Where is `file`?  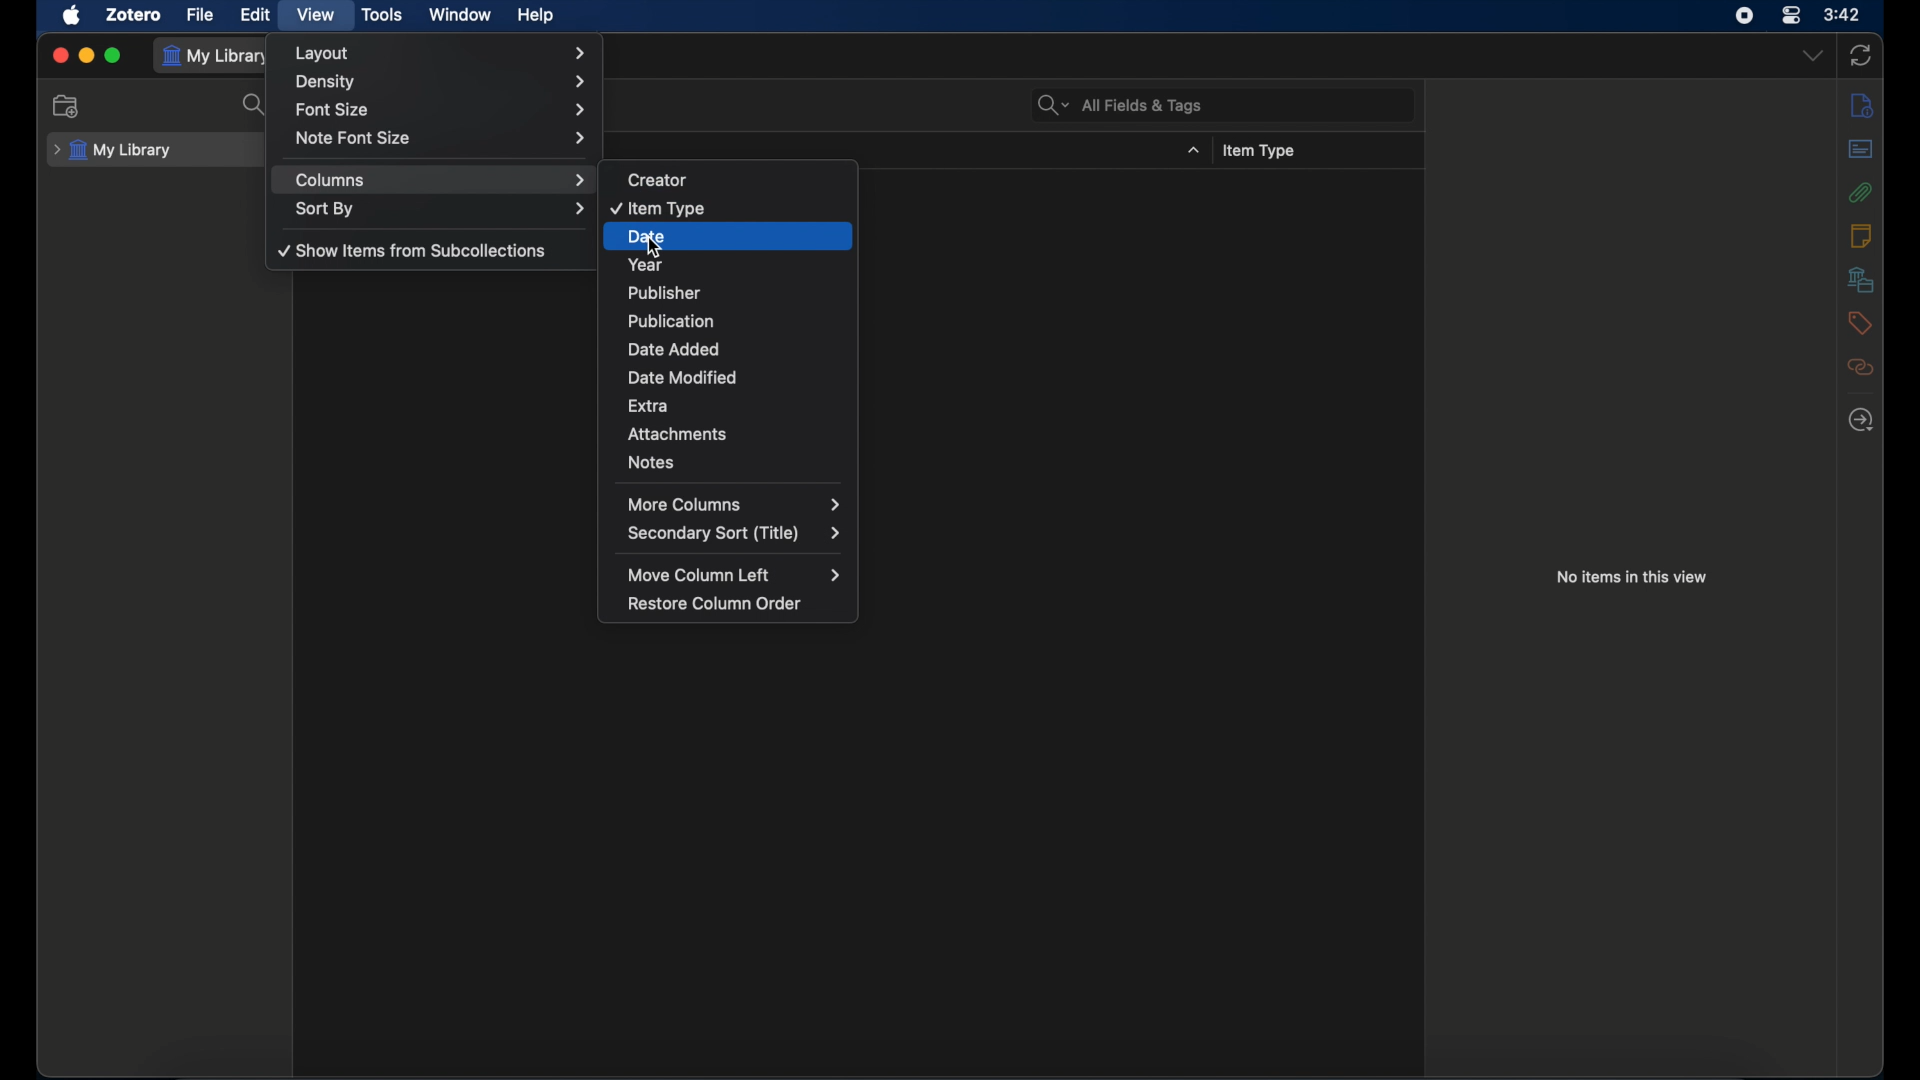
file is located at coordinates (200, 16).